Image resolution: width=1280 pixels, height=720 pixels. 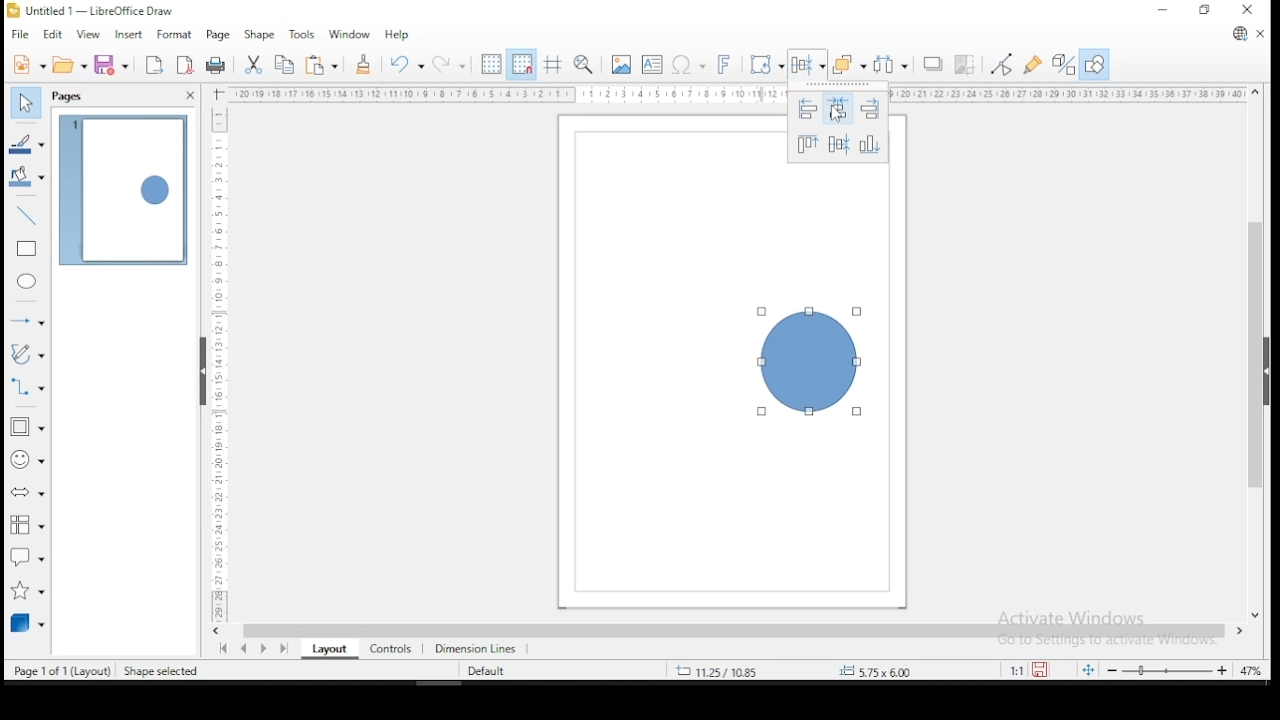 What do you see at coordinates (398, 34) in the screenshot?
I see `help` at bounding box center [398, 34].